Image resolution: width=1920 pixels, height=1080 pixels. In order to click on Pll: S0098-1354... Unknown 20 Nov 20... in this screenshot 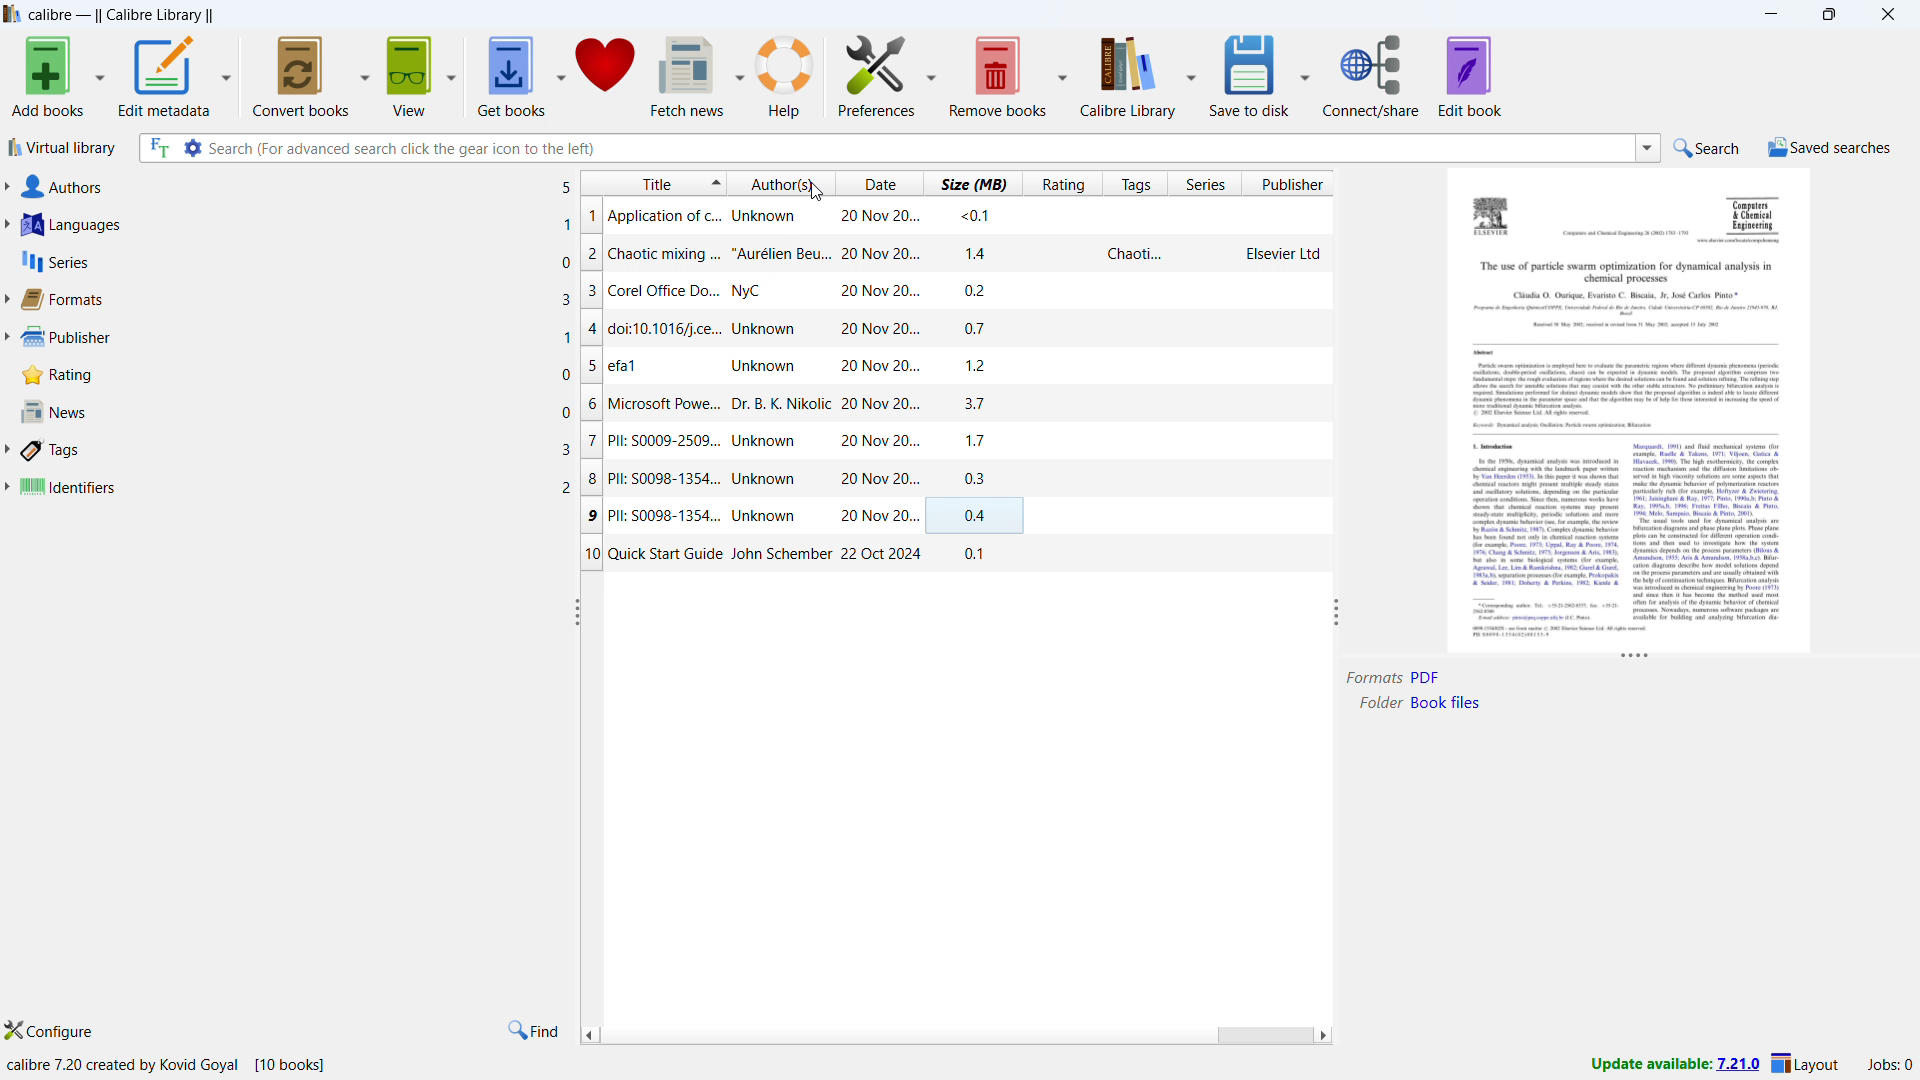, I will do `click(764, 515)`.